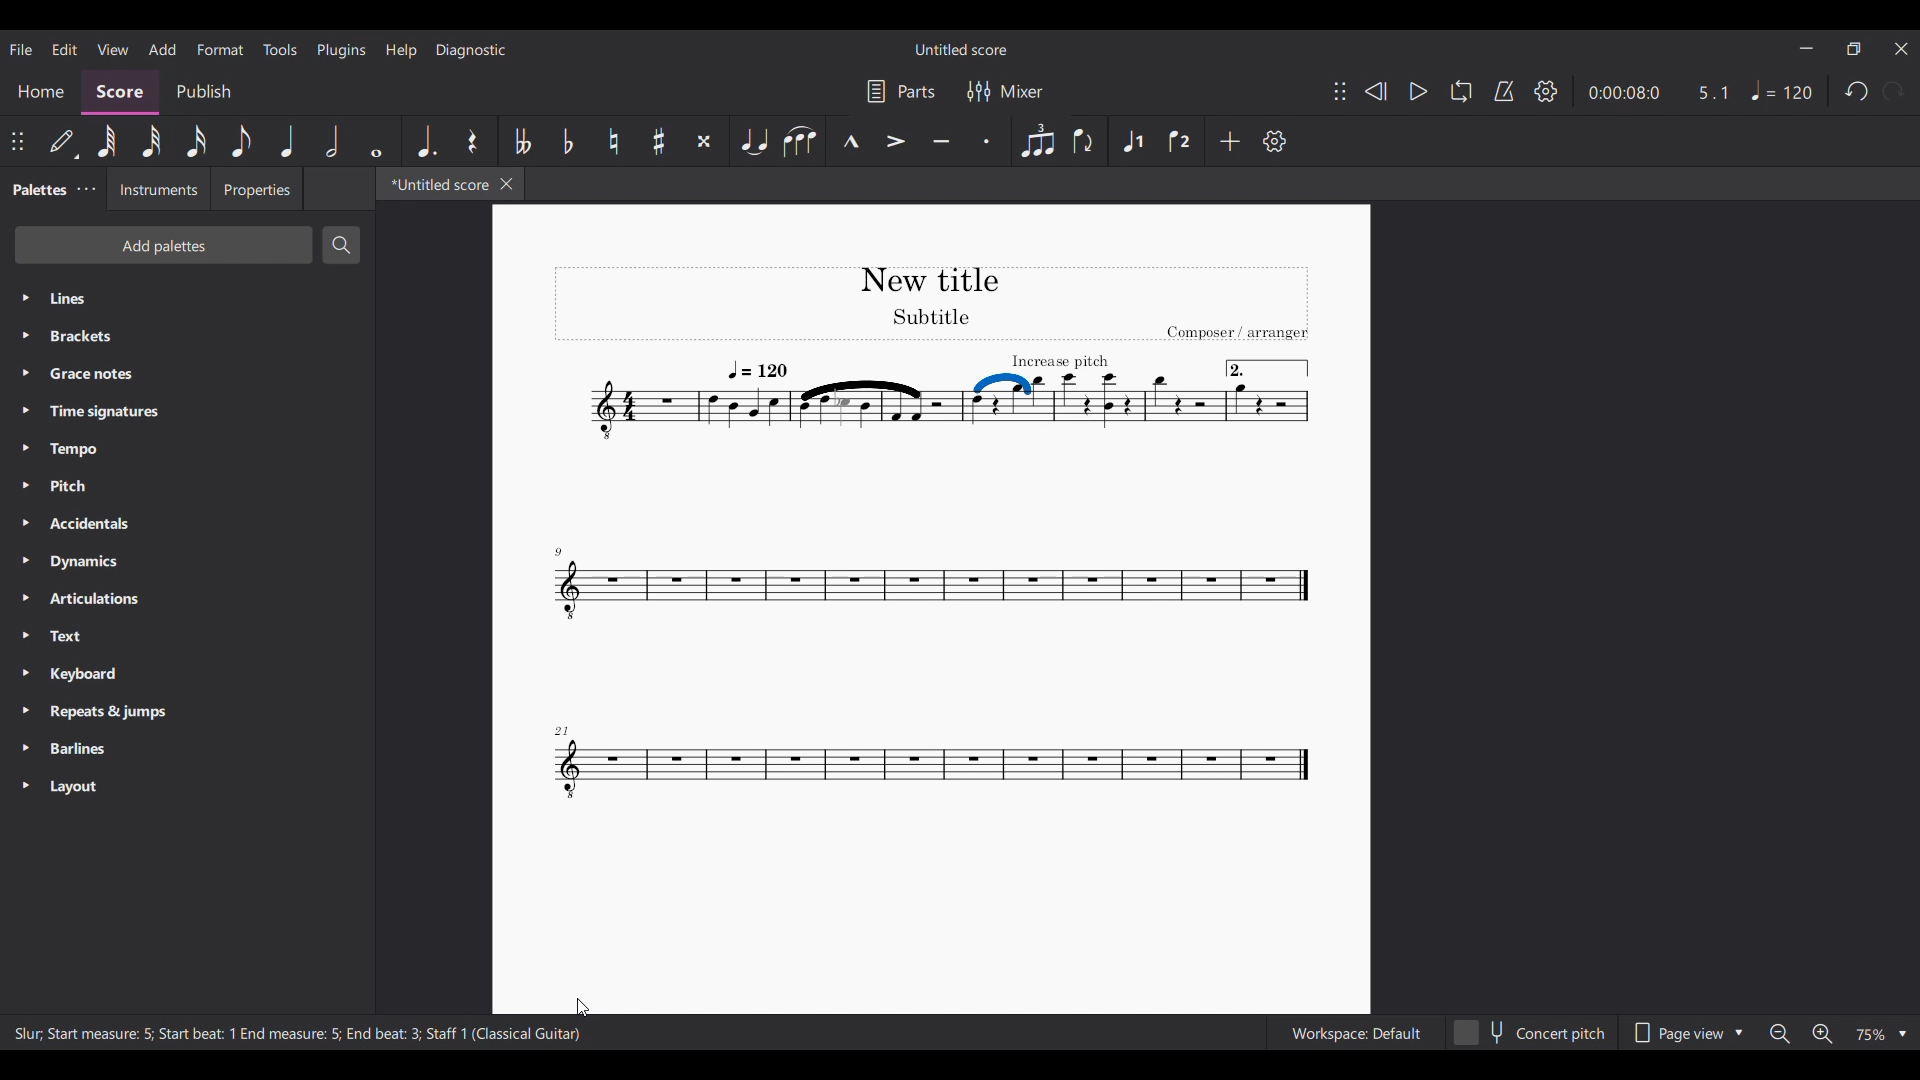  Describe the element at coordinates (113, 49) in the screenshot. I see `View menu` at that location.